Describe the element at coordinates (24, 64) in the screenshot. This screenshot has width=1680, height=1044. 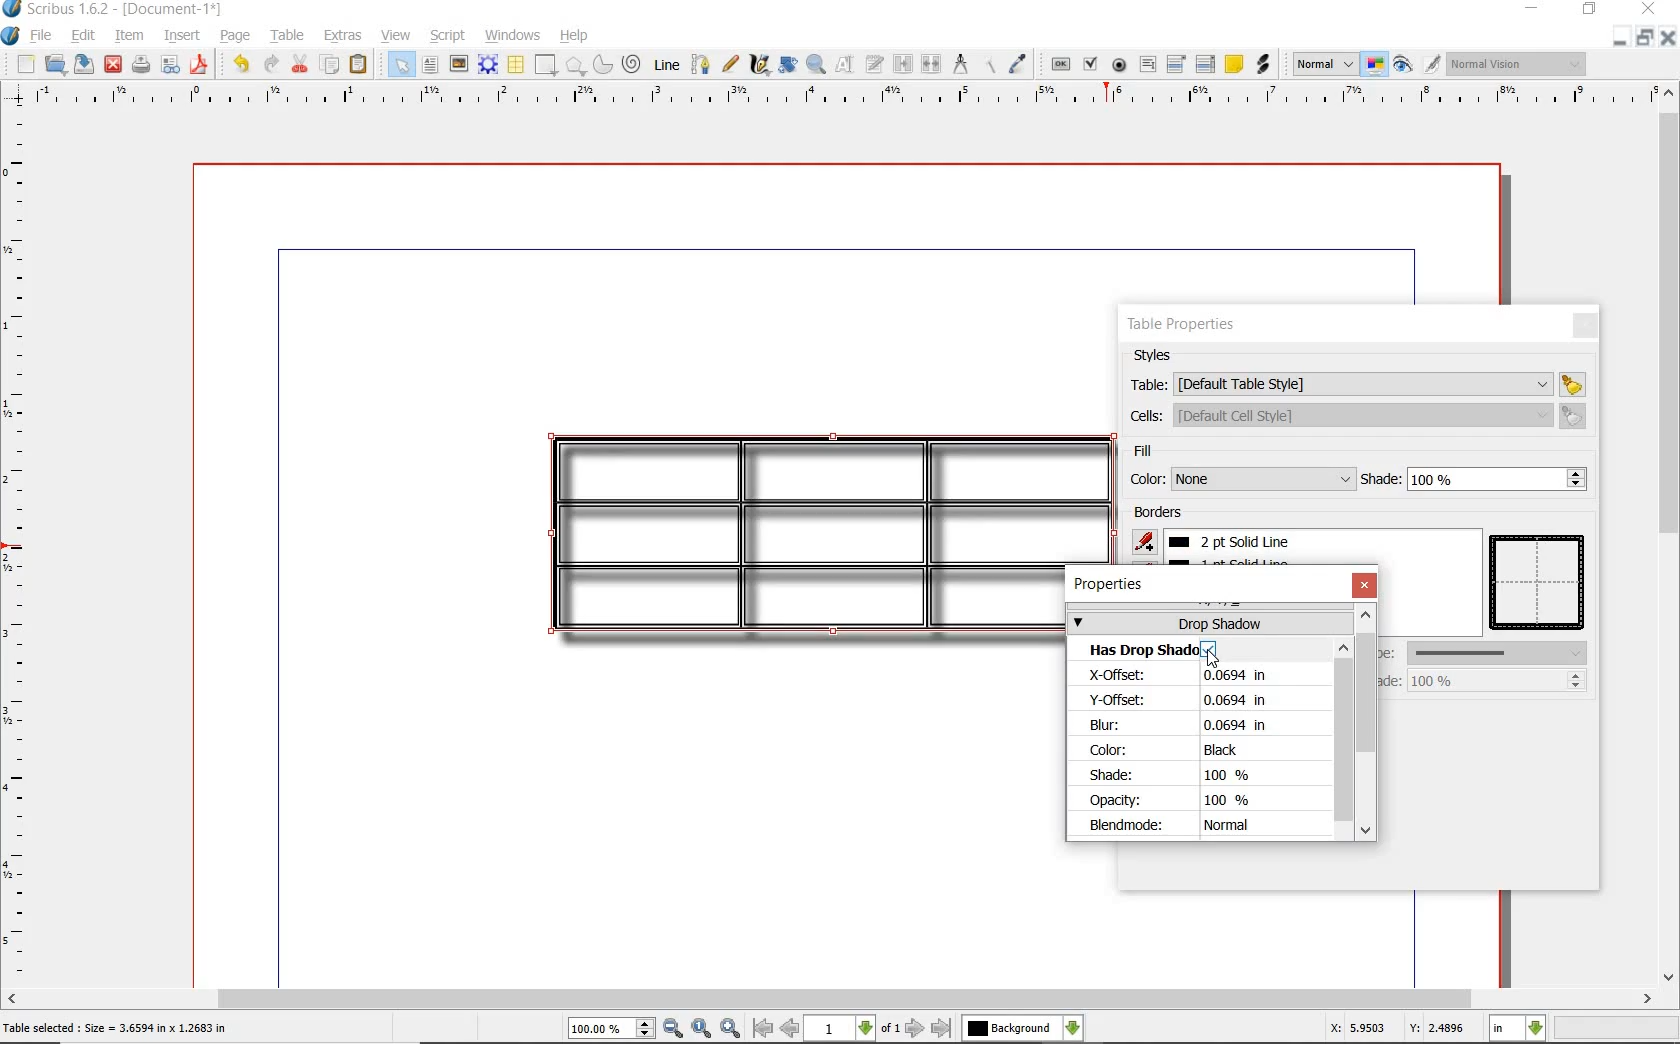
I see `new` at that location.